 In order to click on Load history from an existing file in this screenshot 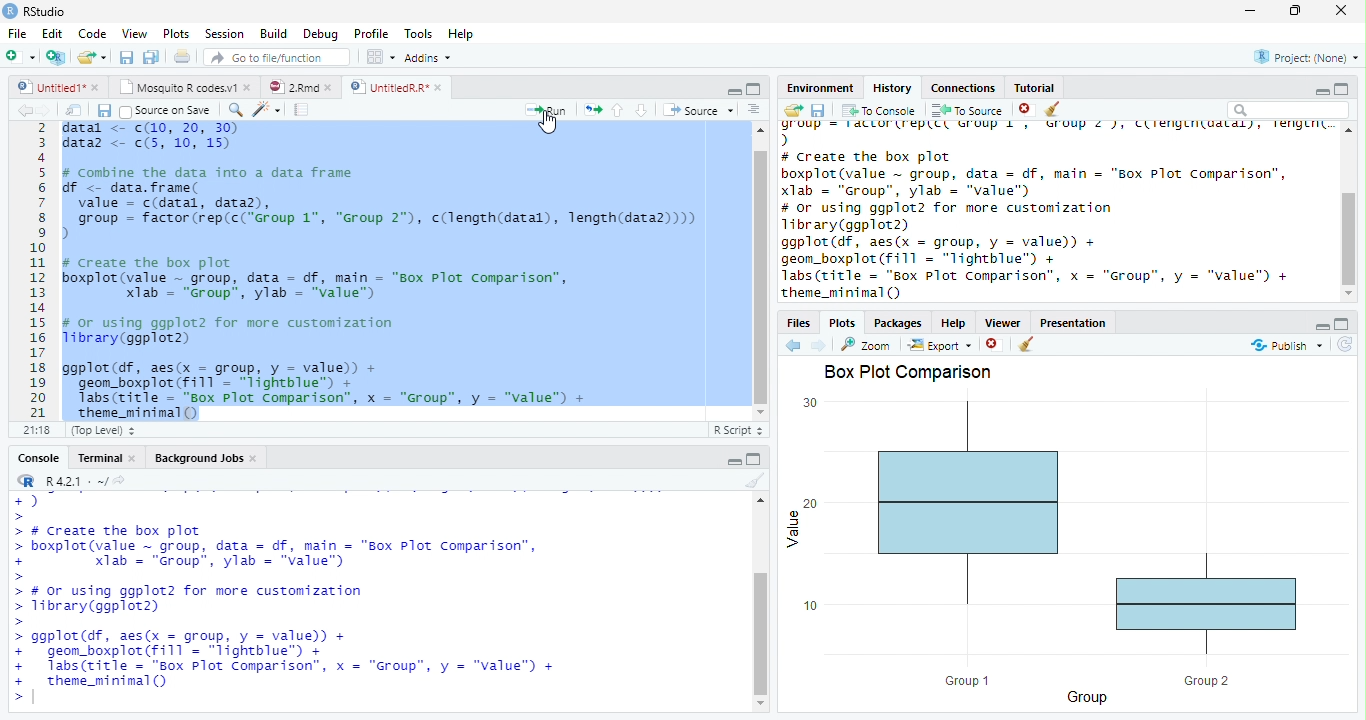, I will do `click(793, 111)`.